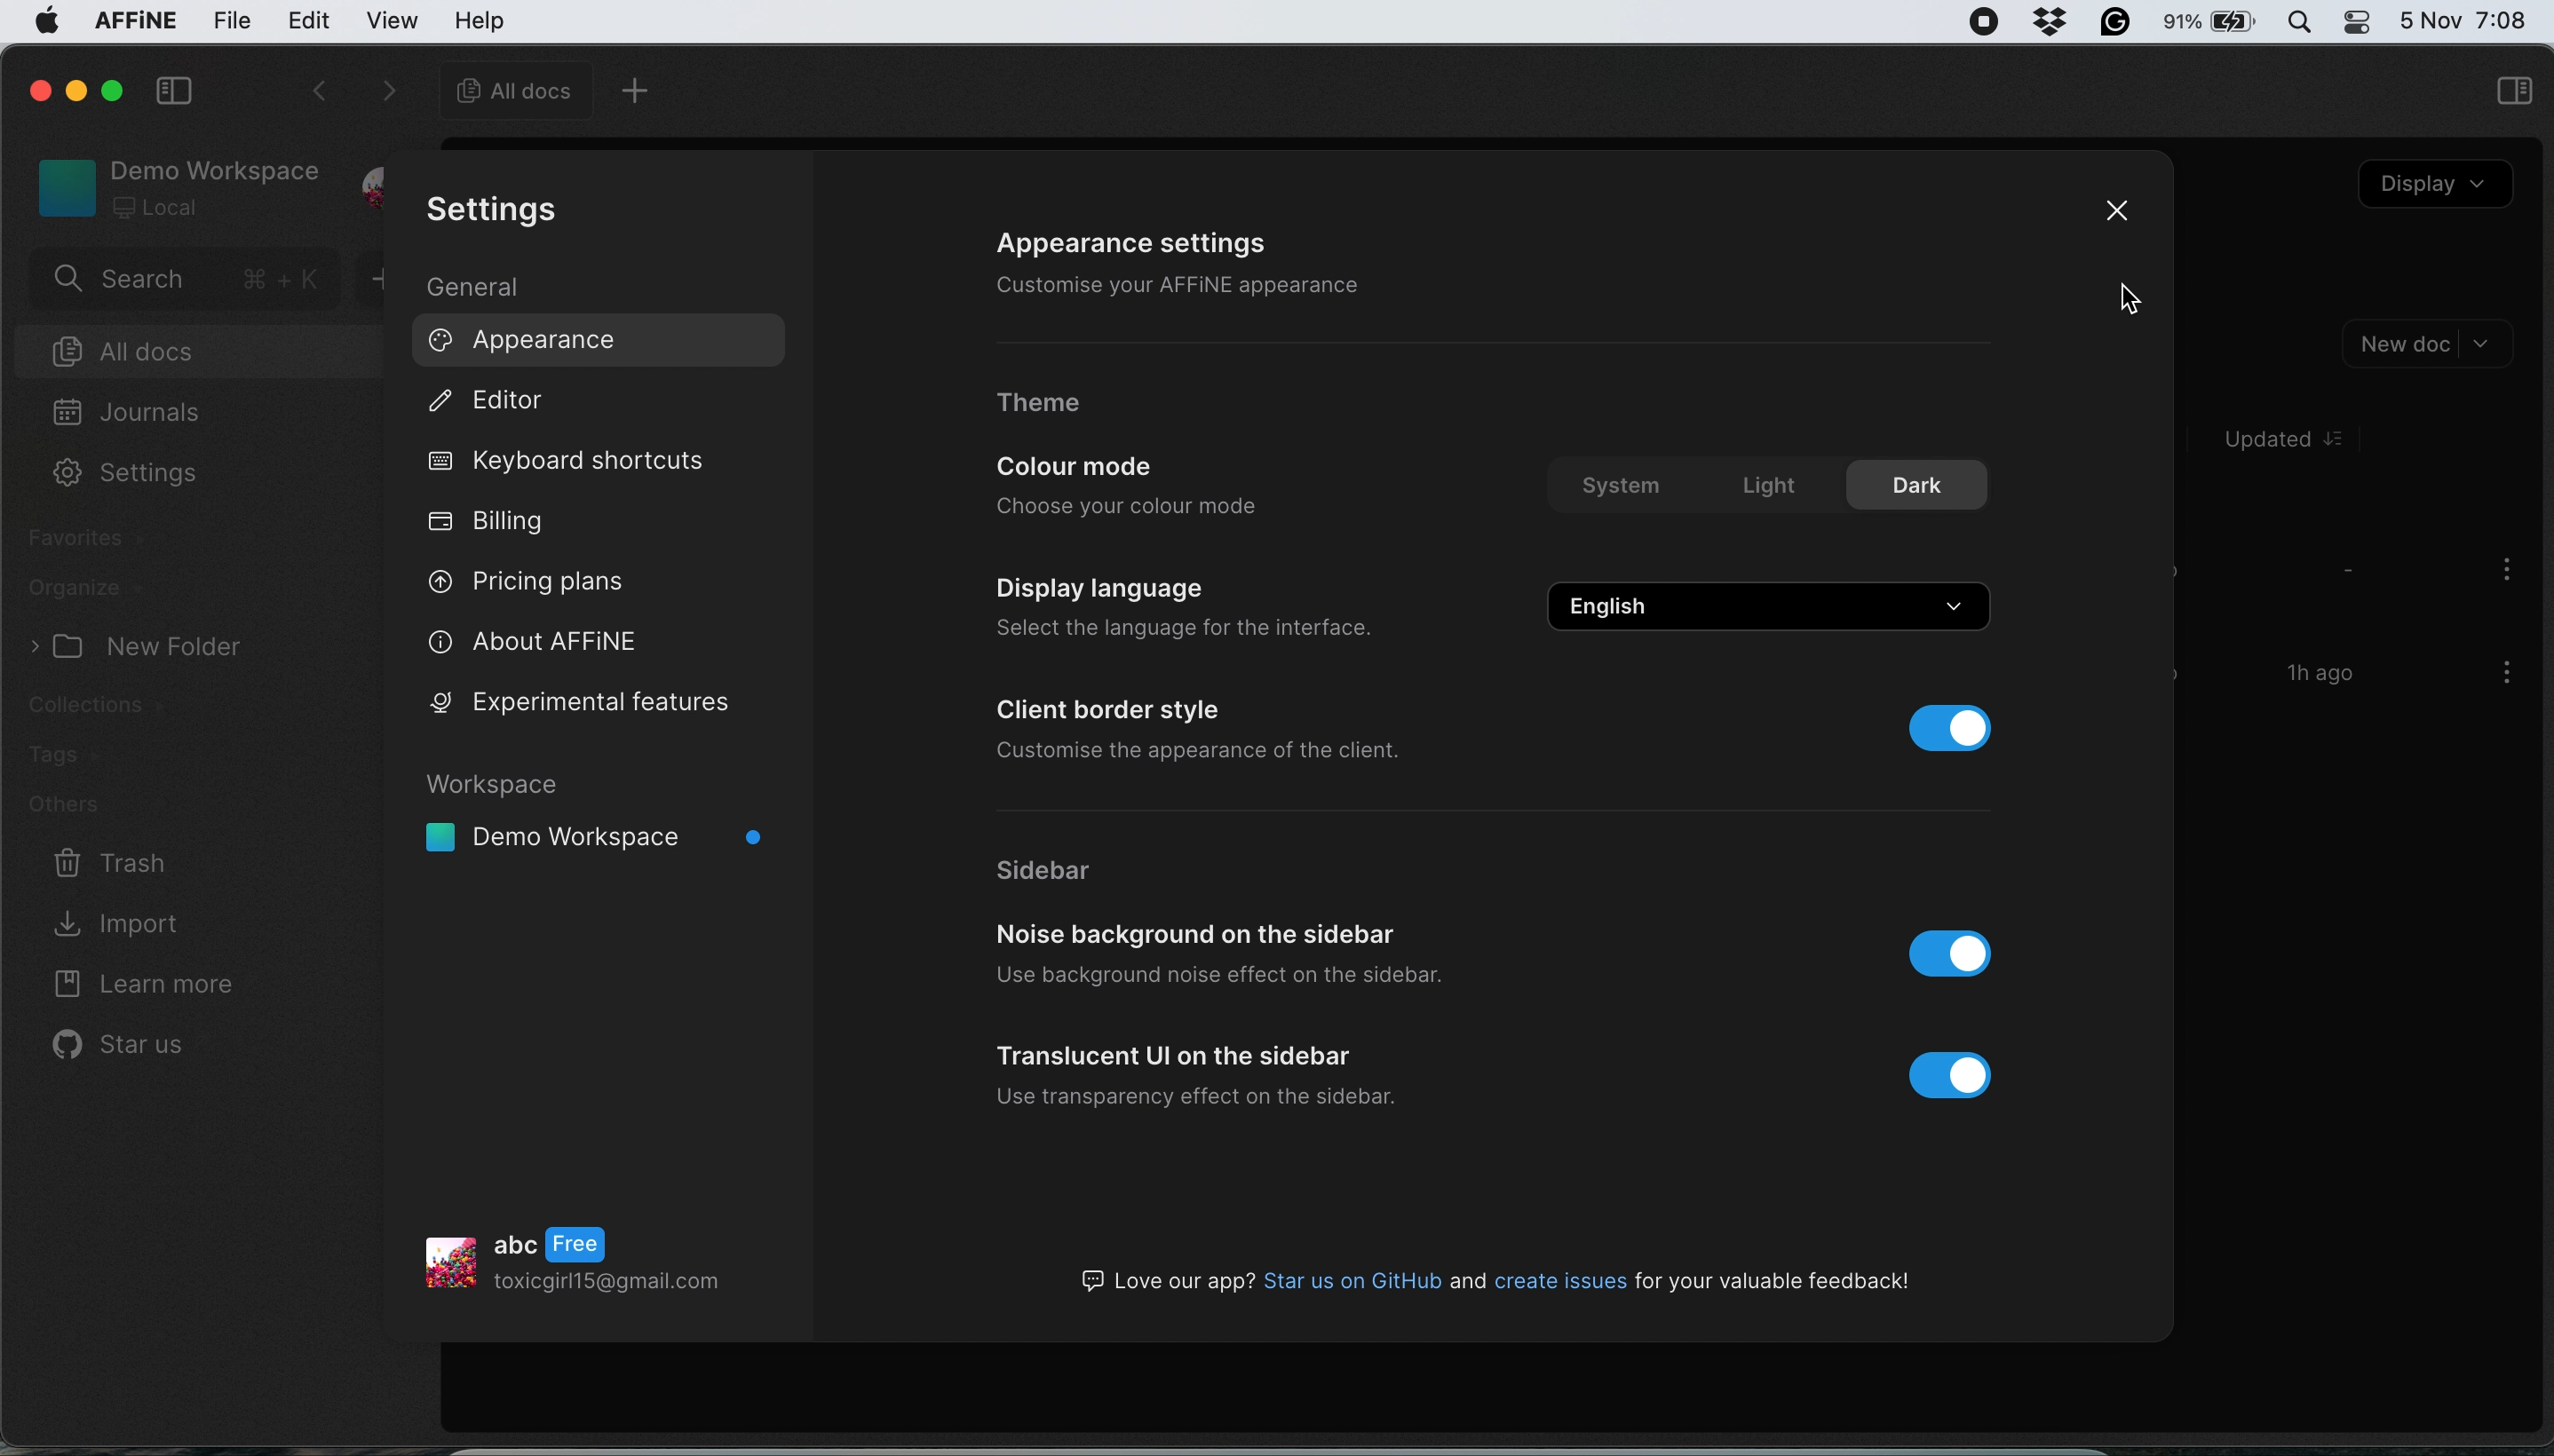 The image size is (2554, 1456). I want to click on workspace, so click(614, 837).